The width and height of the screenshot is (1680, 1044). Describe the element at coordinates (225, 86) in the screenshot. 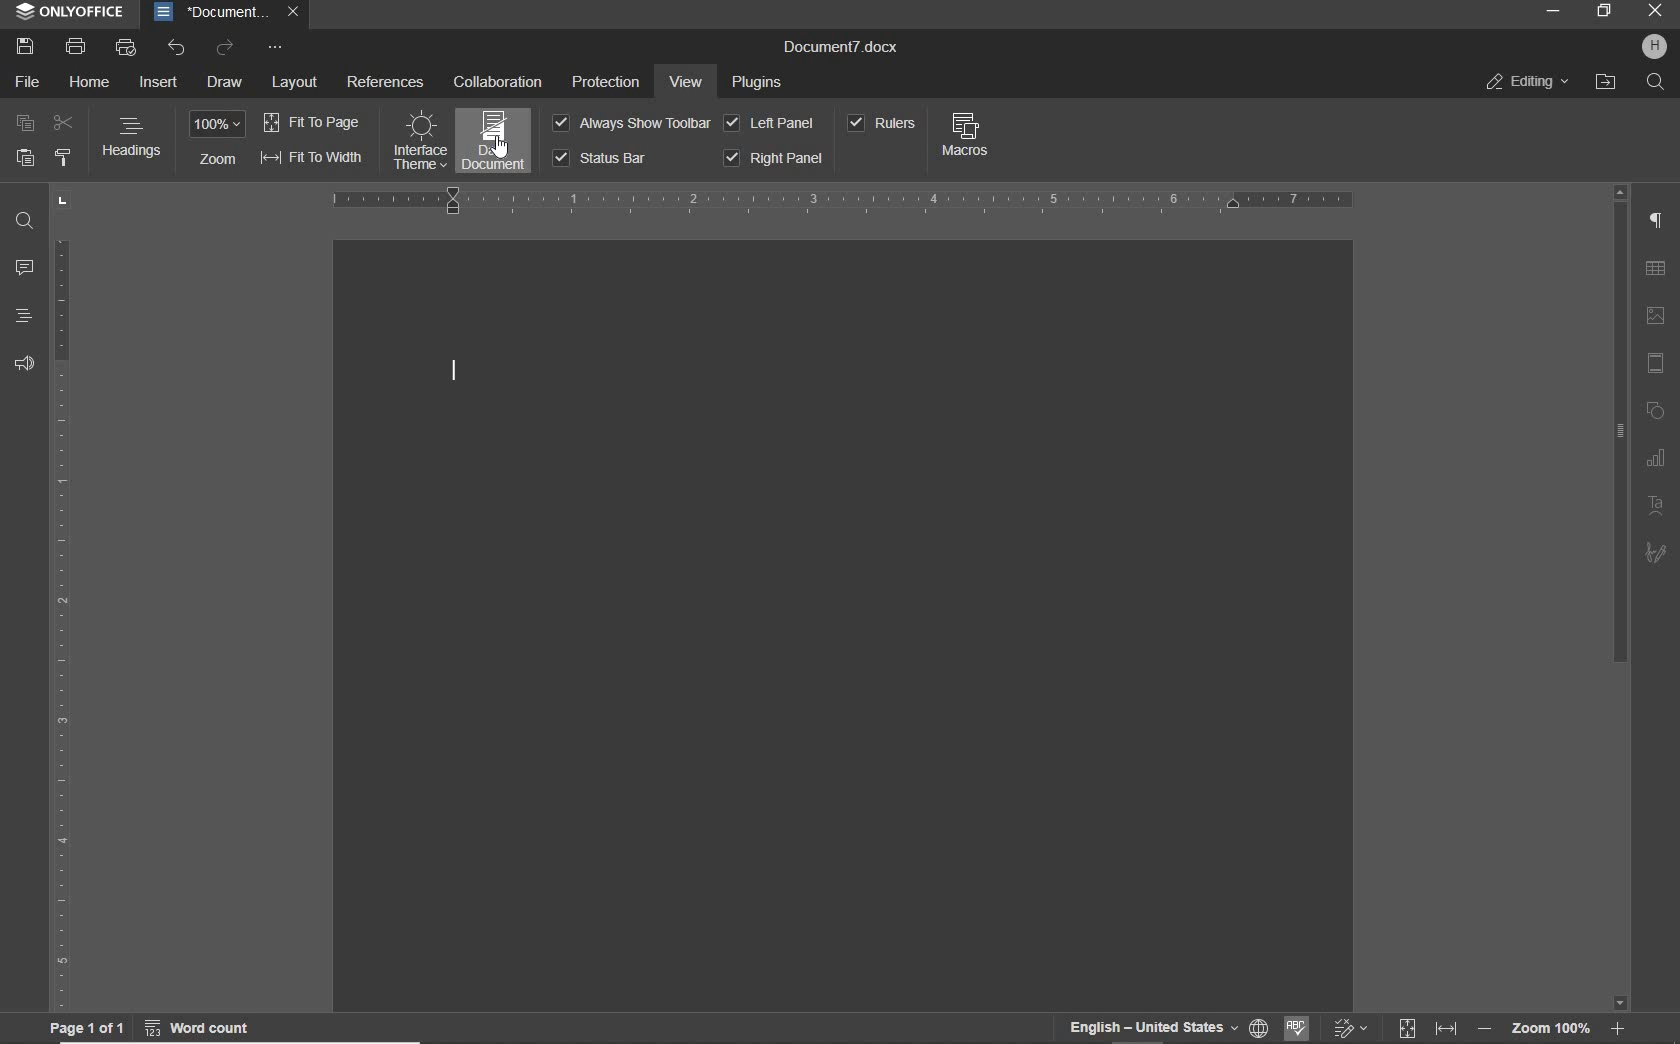

I see `DRAW` at that location.